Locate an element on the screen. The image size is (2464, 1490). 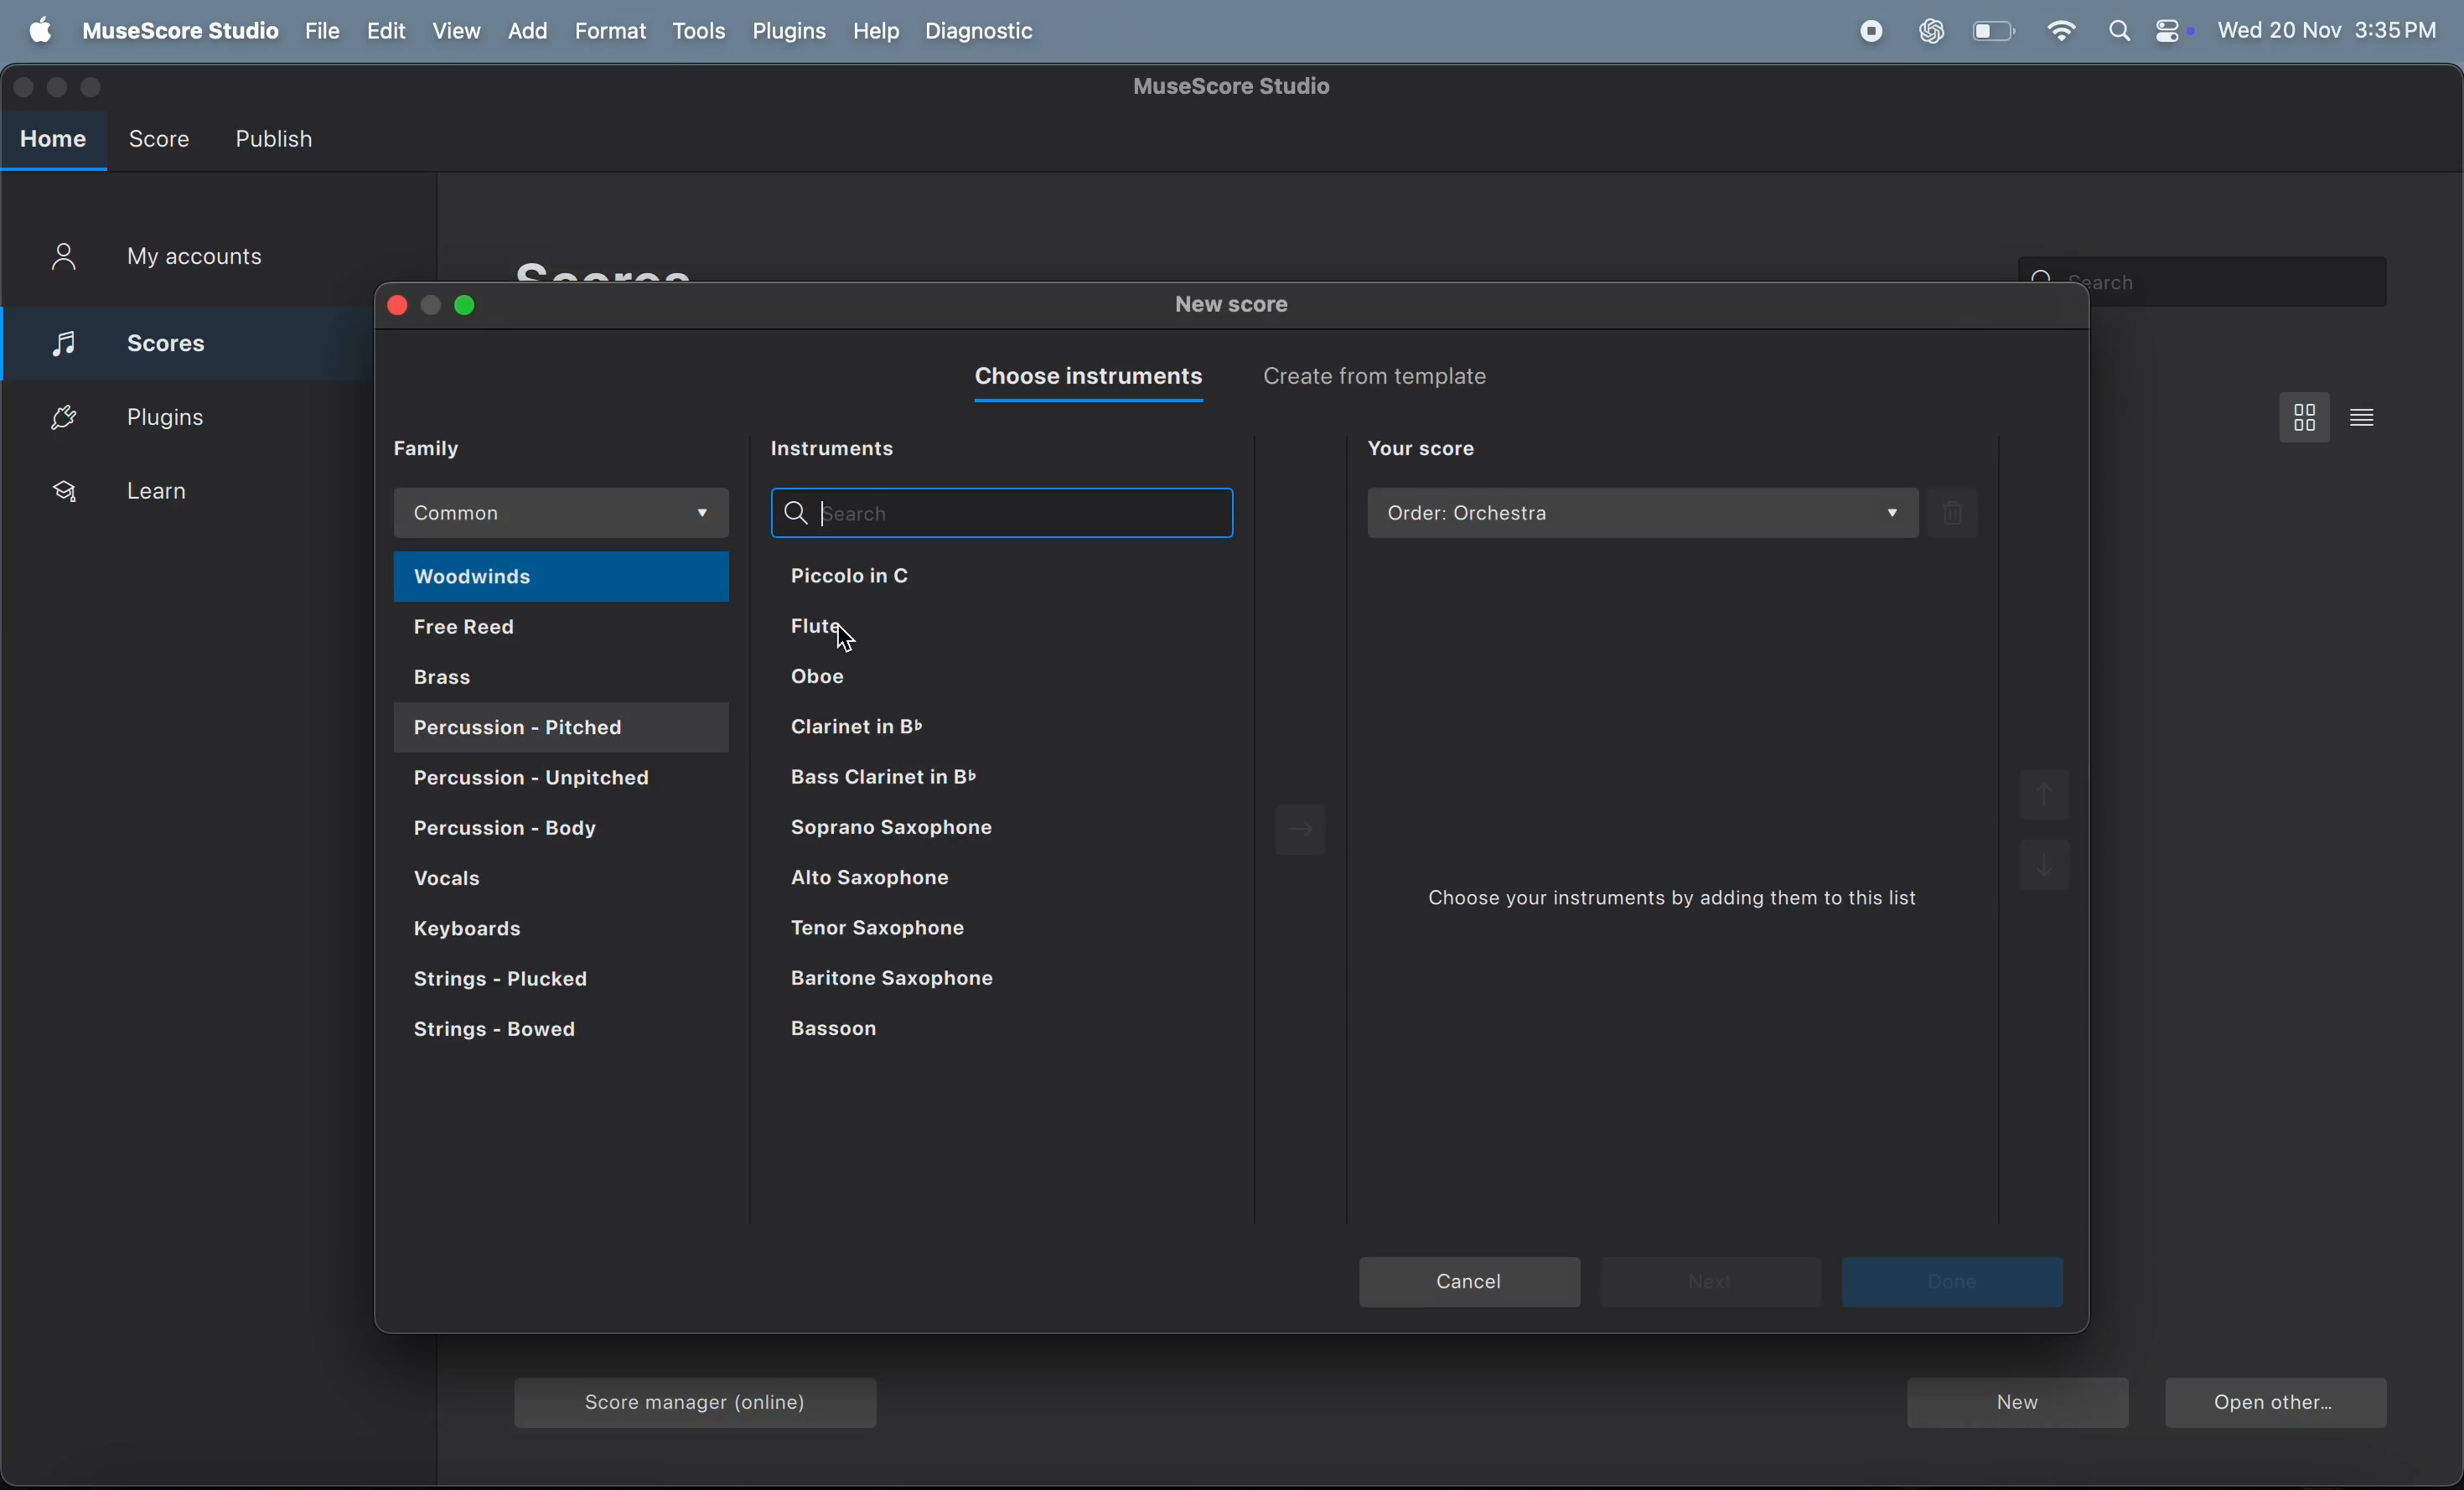
free reed is located at coordinates (558, 631).